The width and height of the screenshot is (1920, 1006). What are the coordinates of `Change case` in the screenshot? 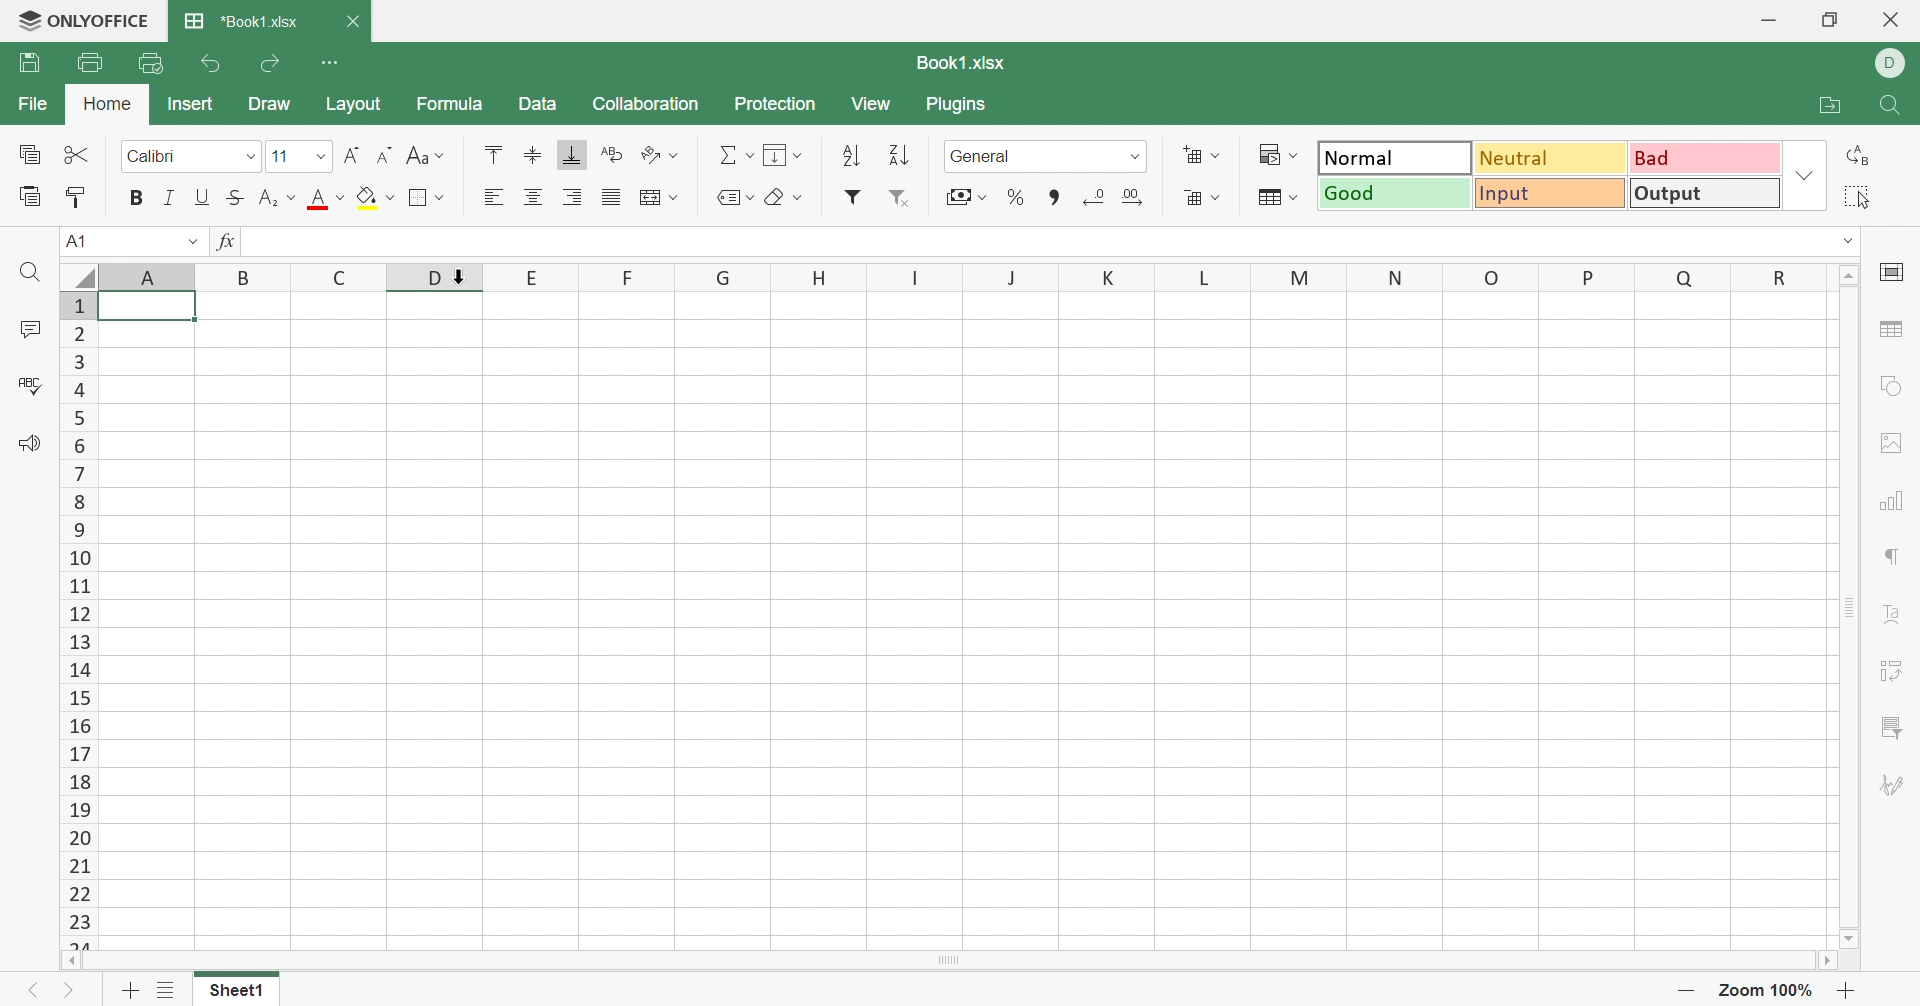 It's located at (417, 152).